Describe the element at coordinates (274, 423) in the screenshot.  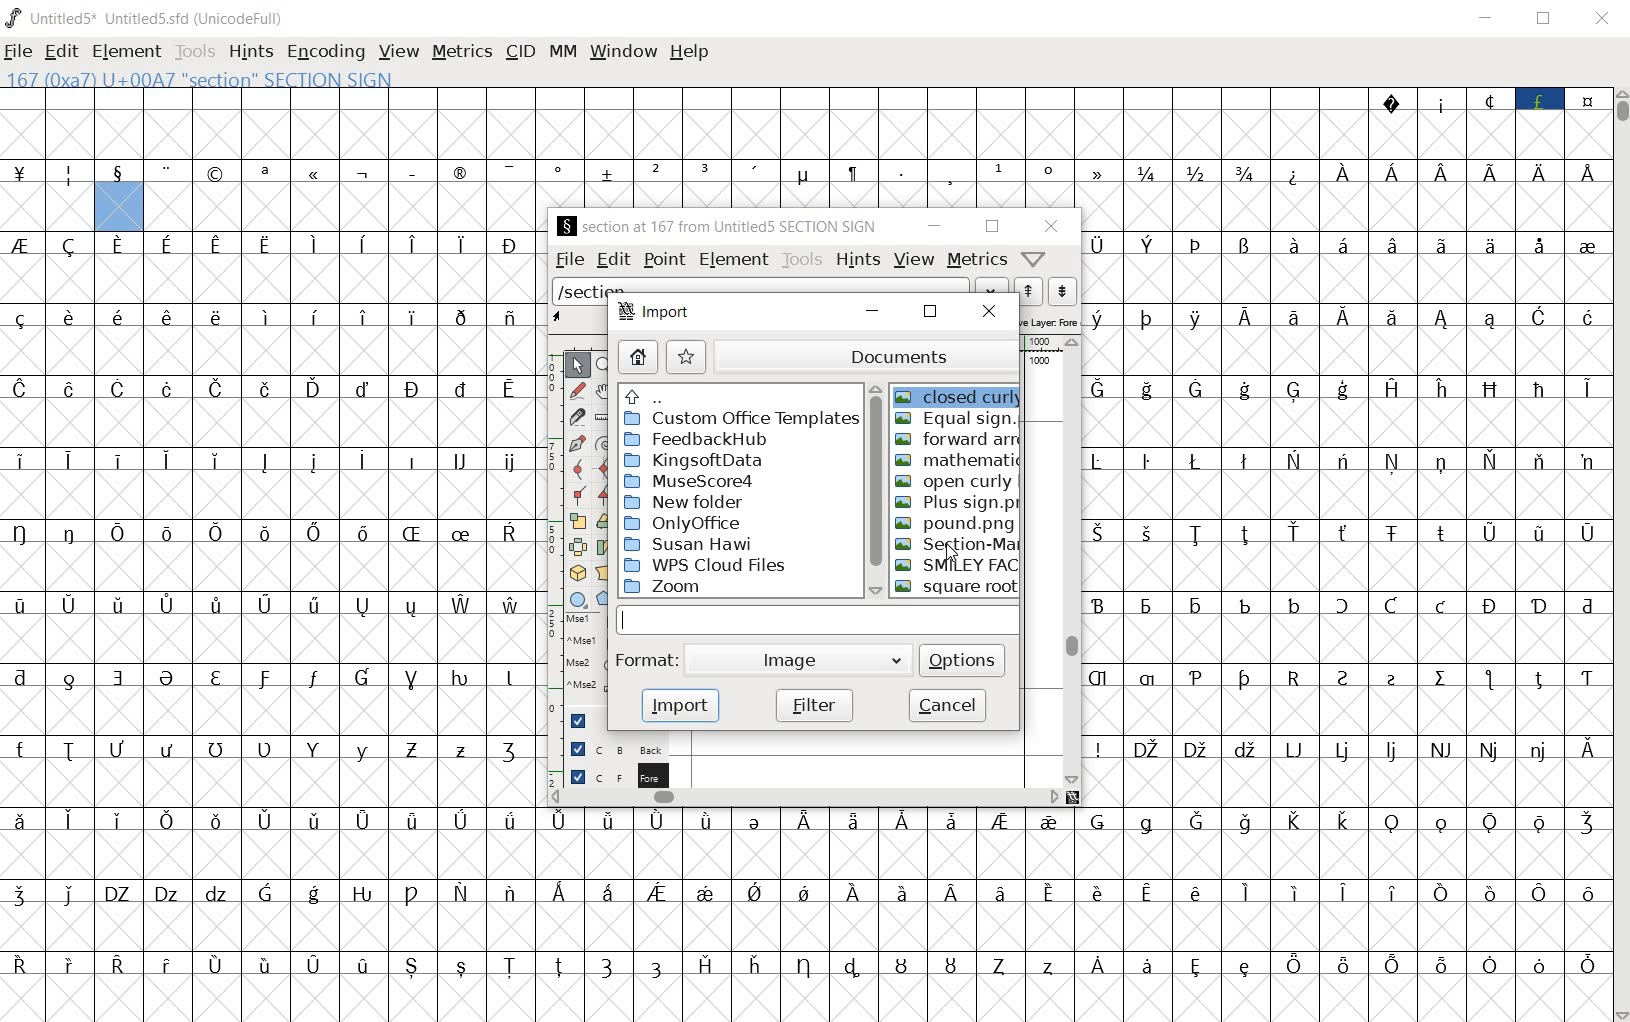
I see `empty cells` at that location.